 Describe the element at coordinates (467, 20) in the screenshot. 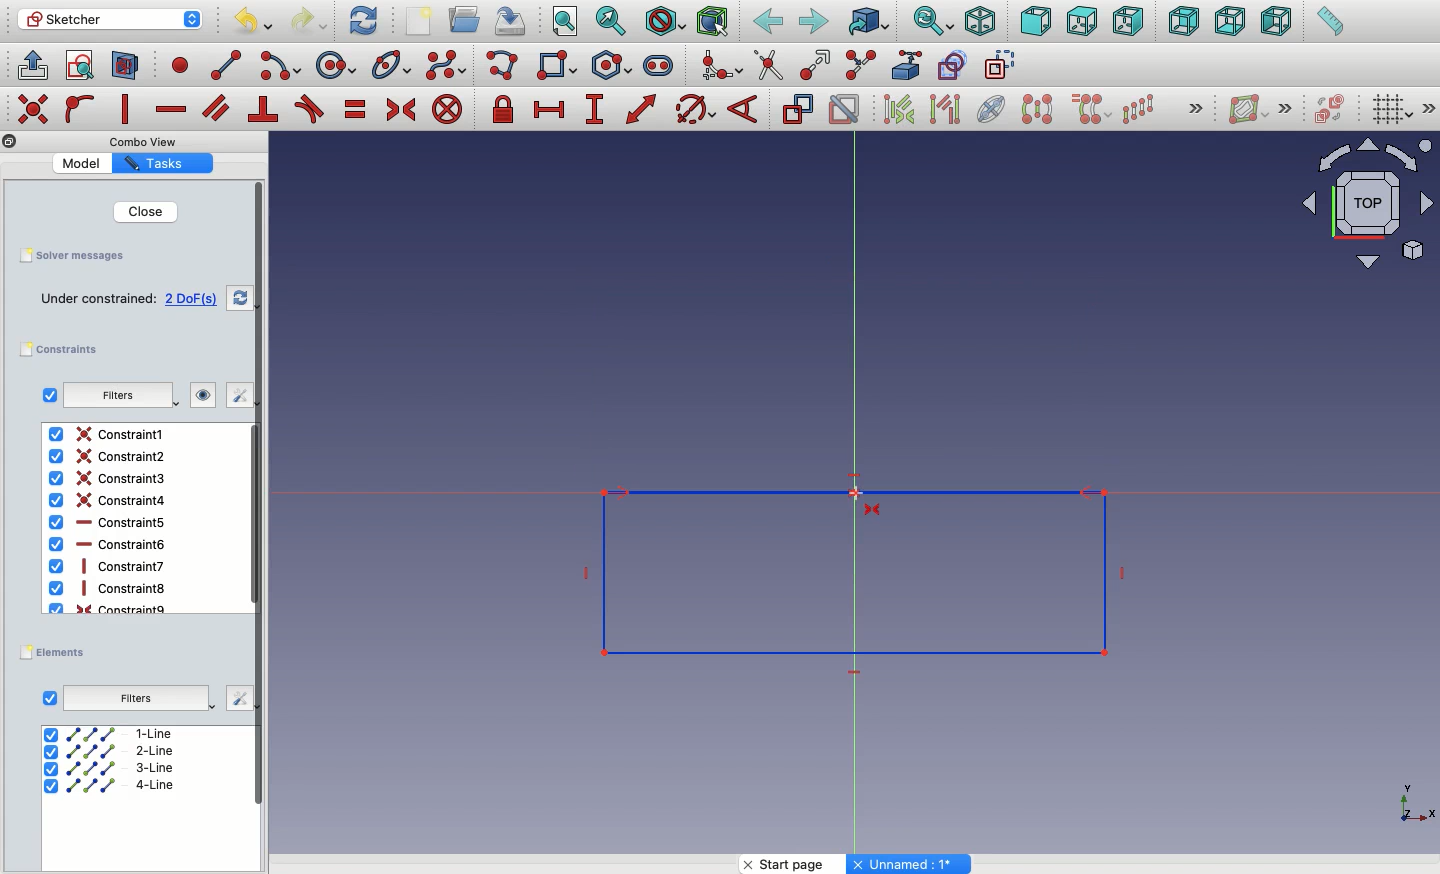

I see `Open` at that location.